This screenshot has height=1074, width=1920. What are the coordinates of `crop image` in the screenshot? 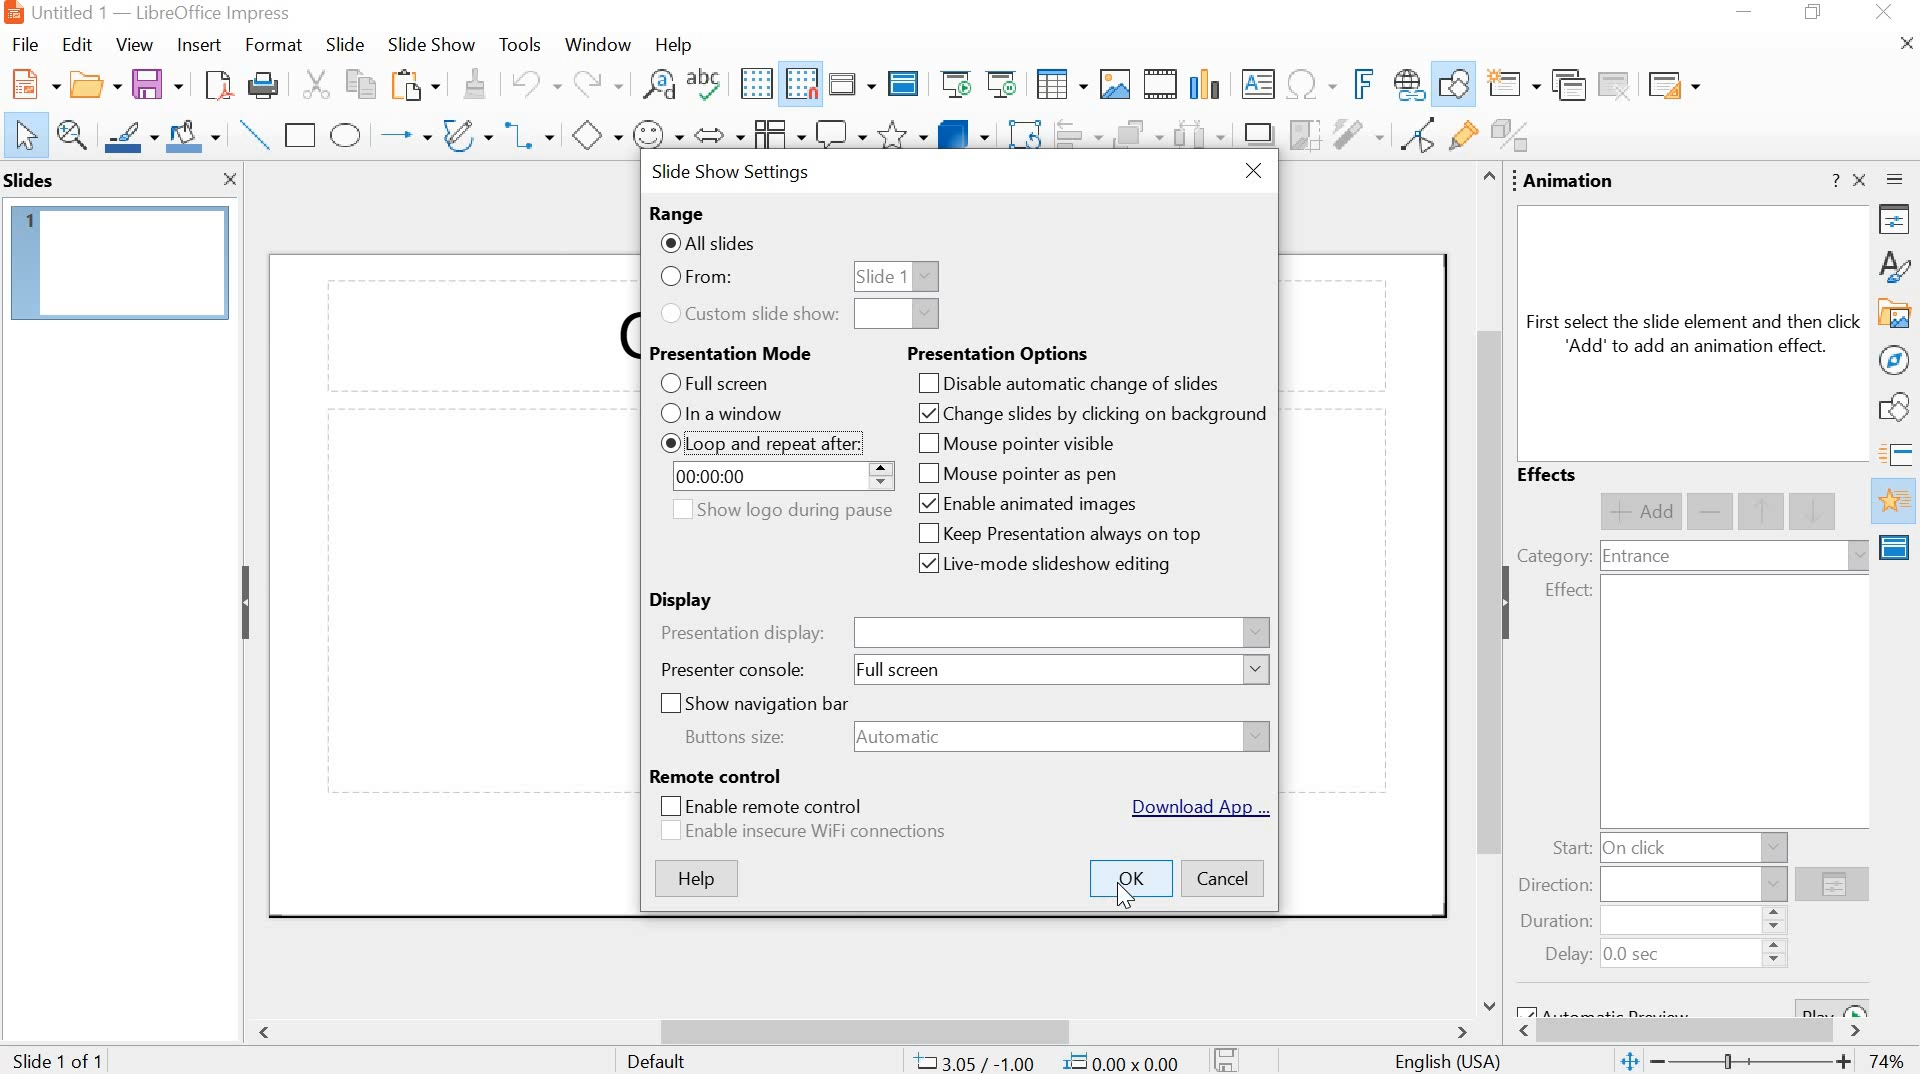 It's located at (1304, 135).